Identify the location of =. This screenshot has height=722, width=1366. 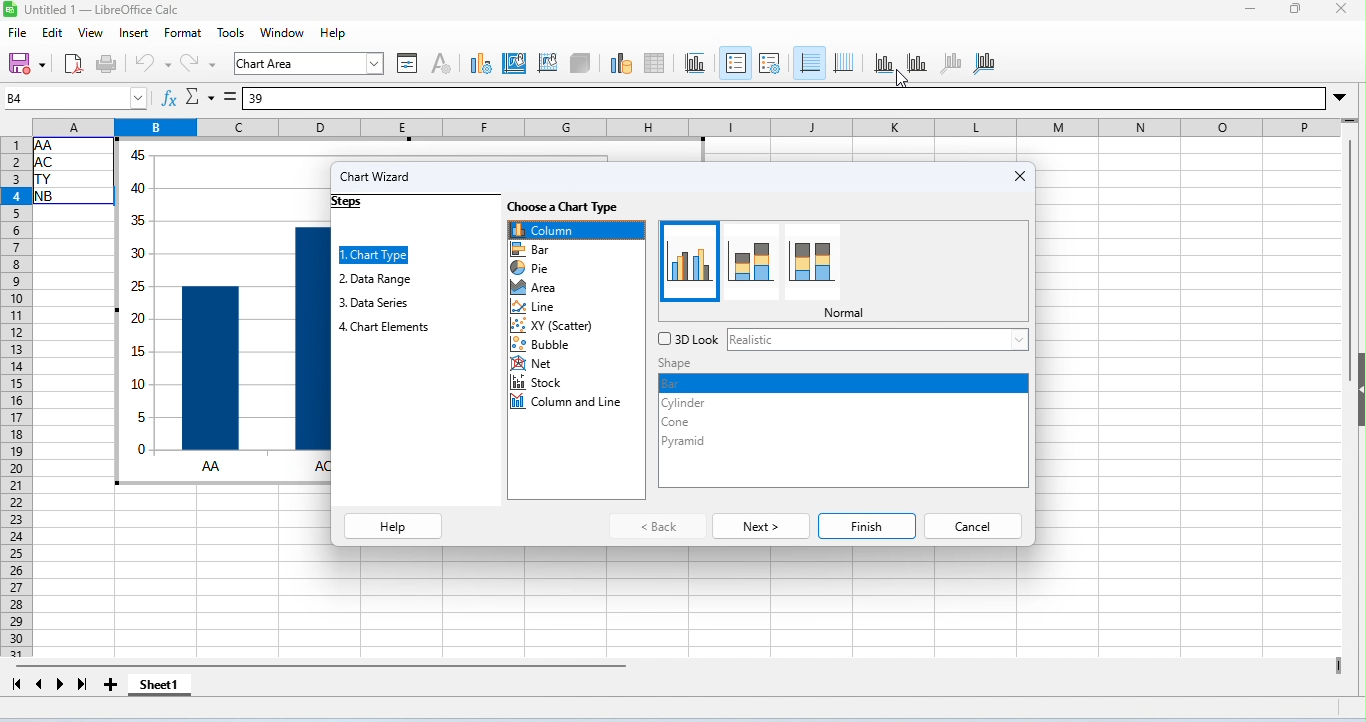
(231, 96).